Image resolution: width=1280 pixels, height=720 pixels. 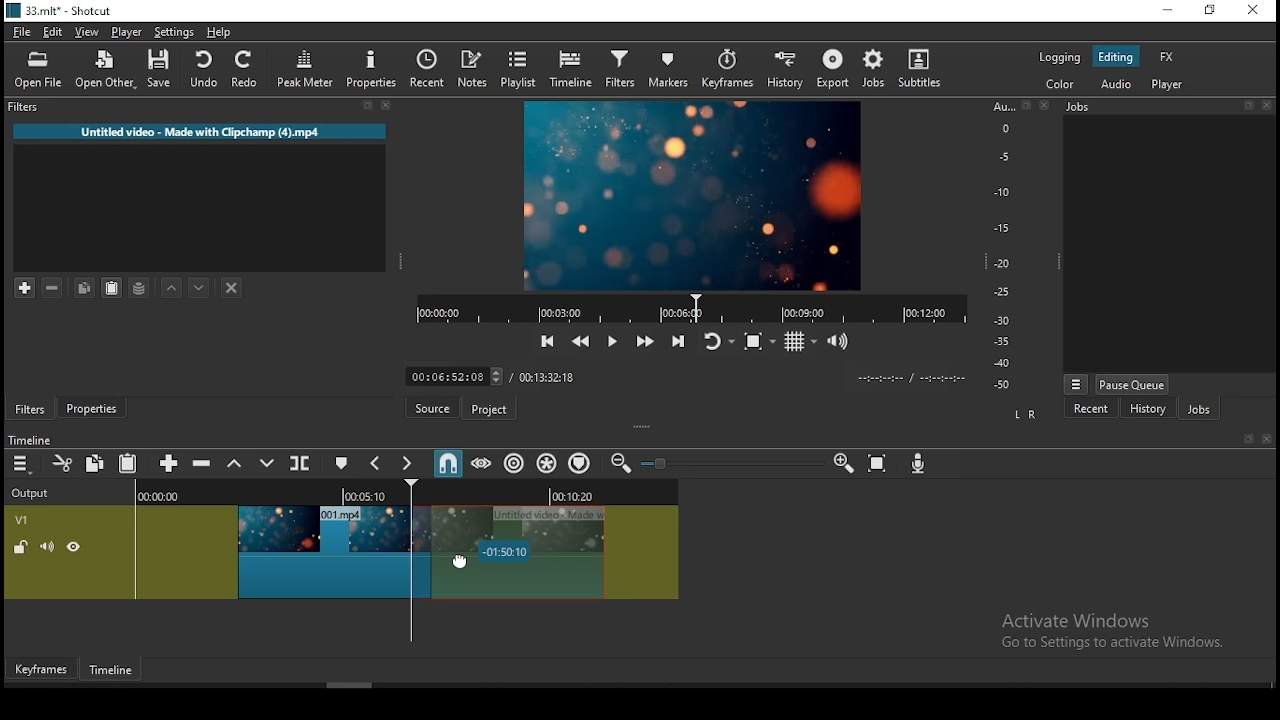 I want to click on toggle zoom, so click(x=759, y=341).